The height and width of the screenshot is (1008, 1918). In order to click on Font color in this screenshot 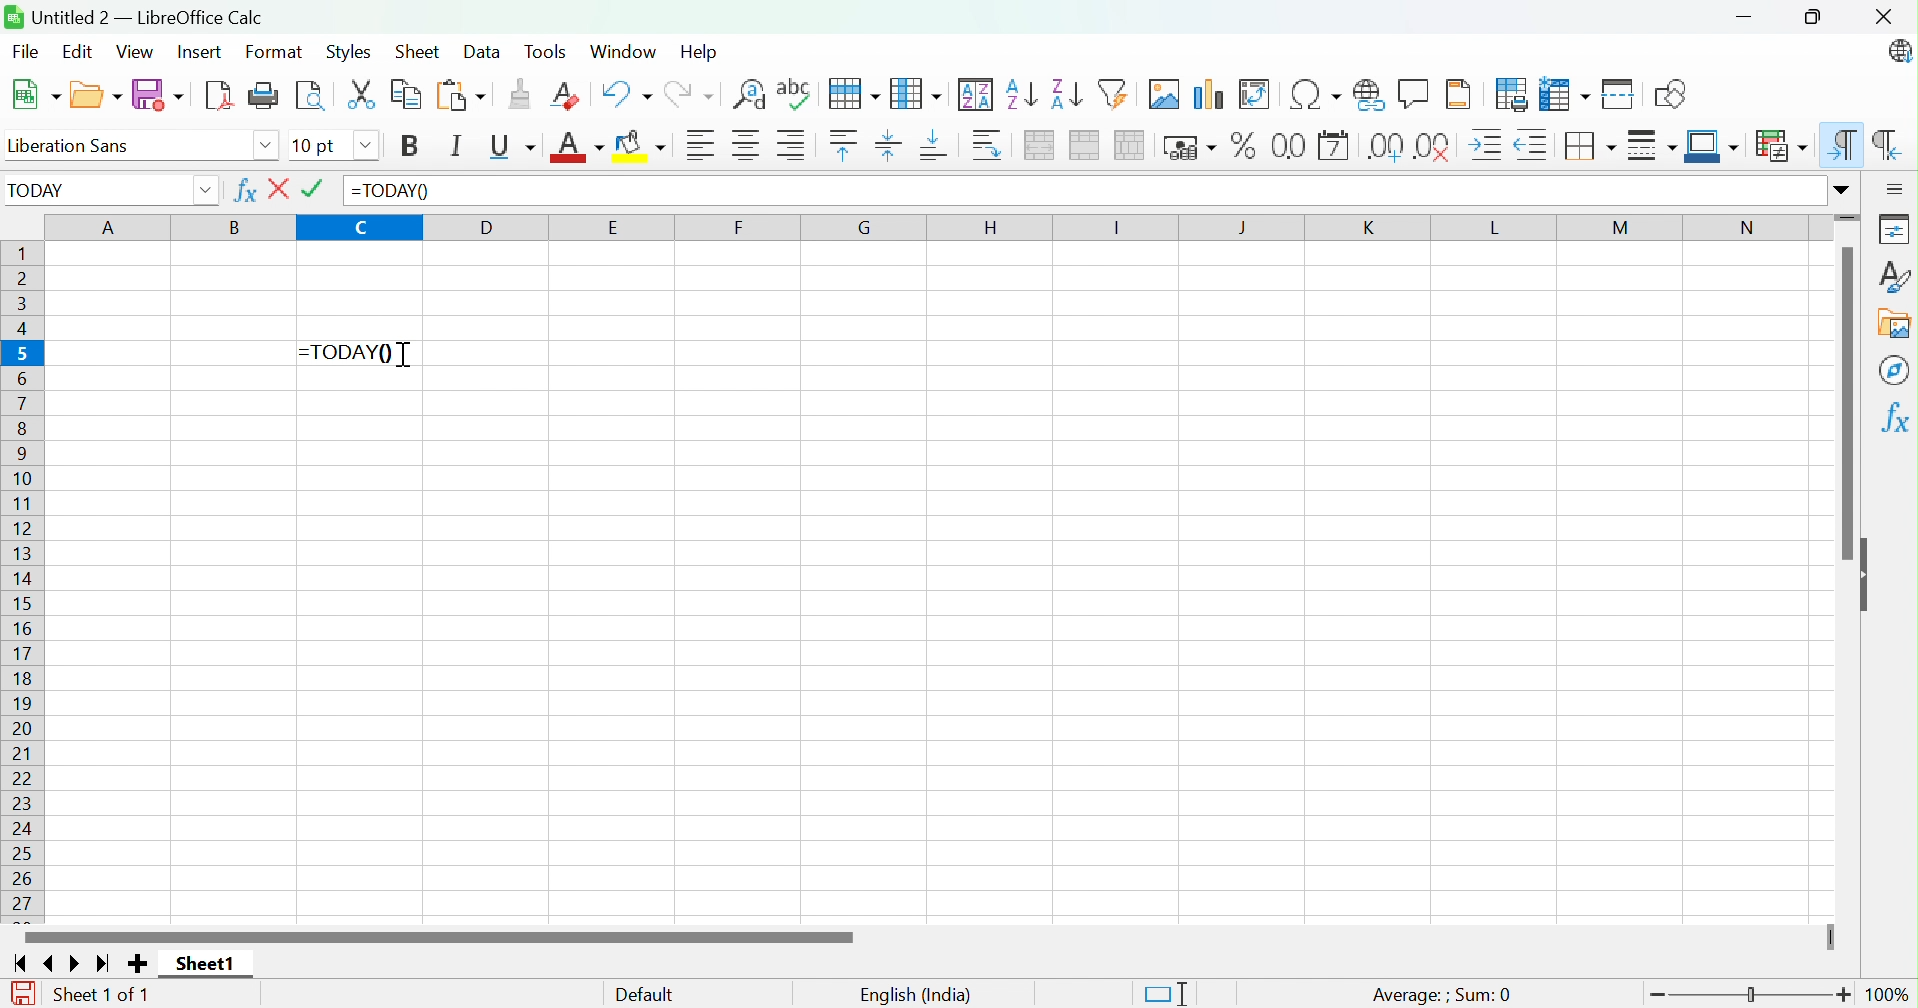, I will do `click(579, 149)`.